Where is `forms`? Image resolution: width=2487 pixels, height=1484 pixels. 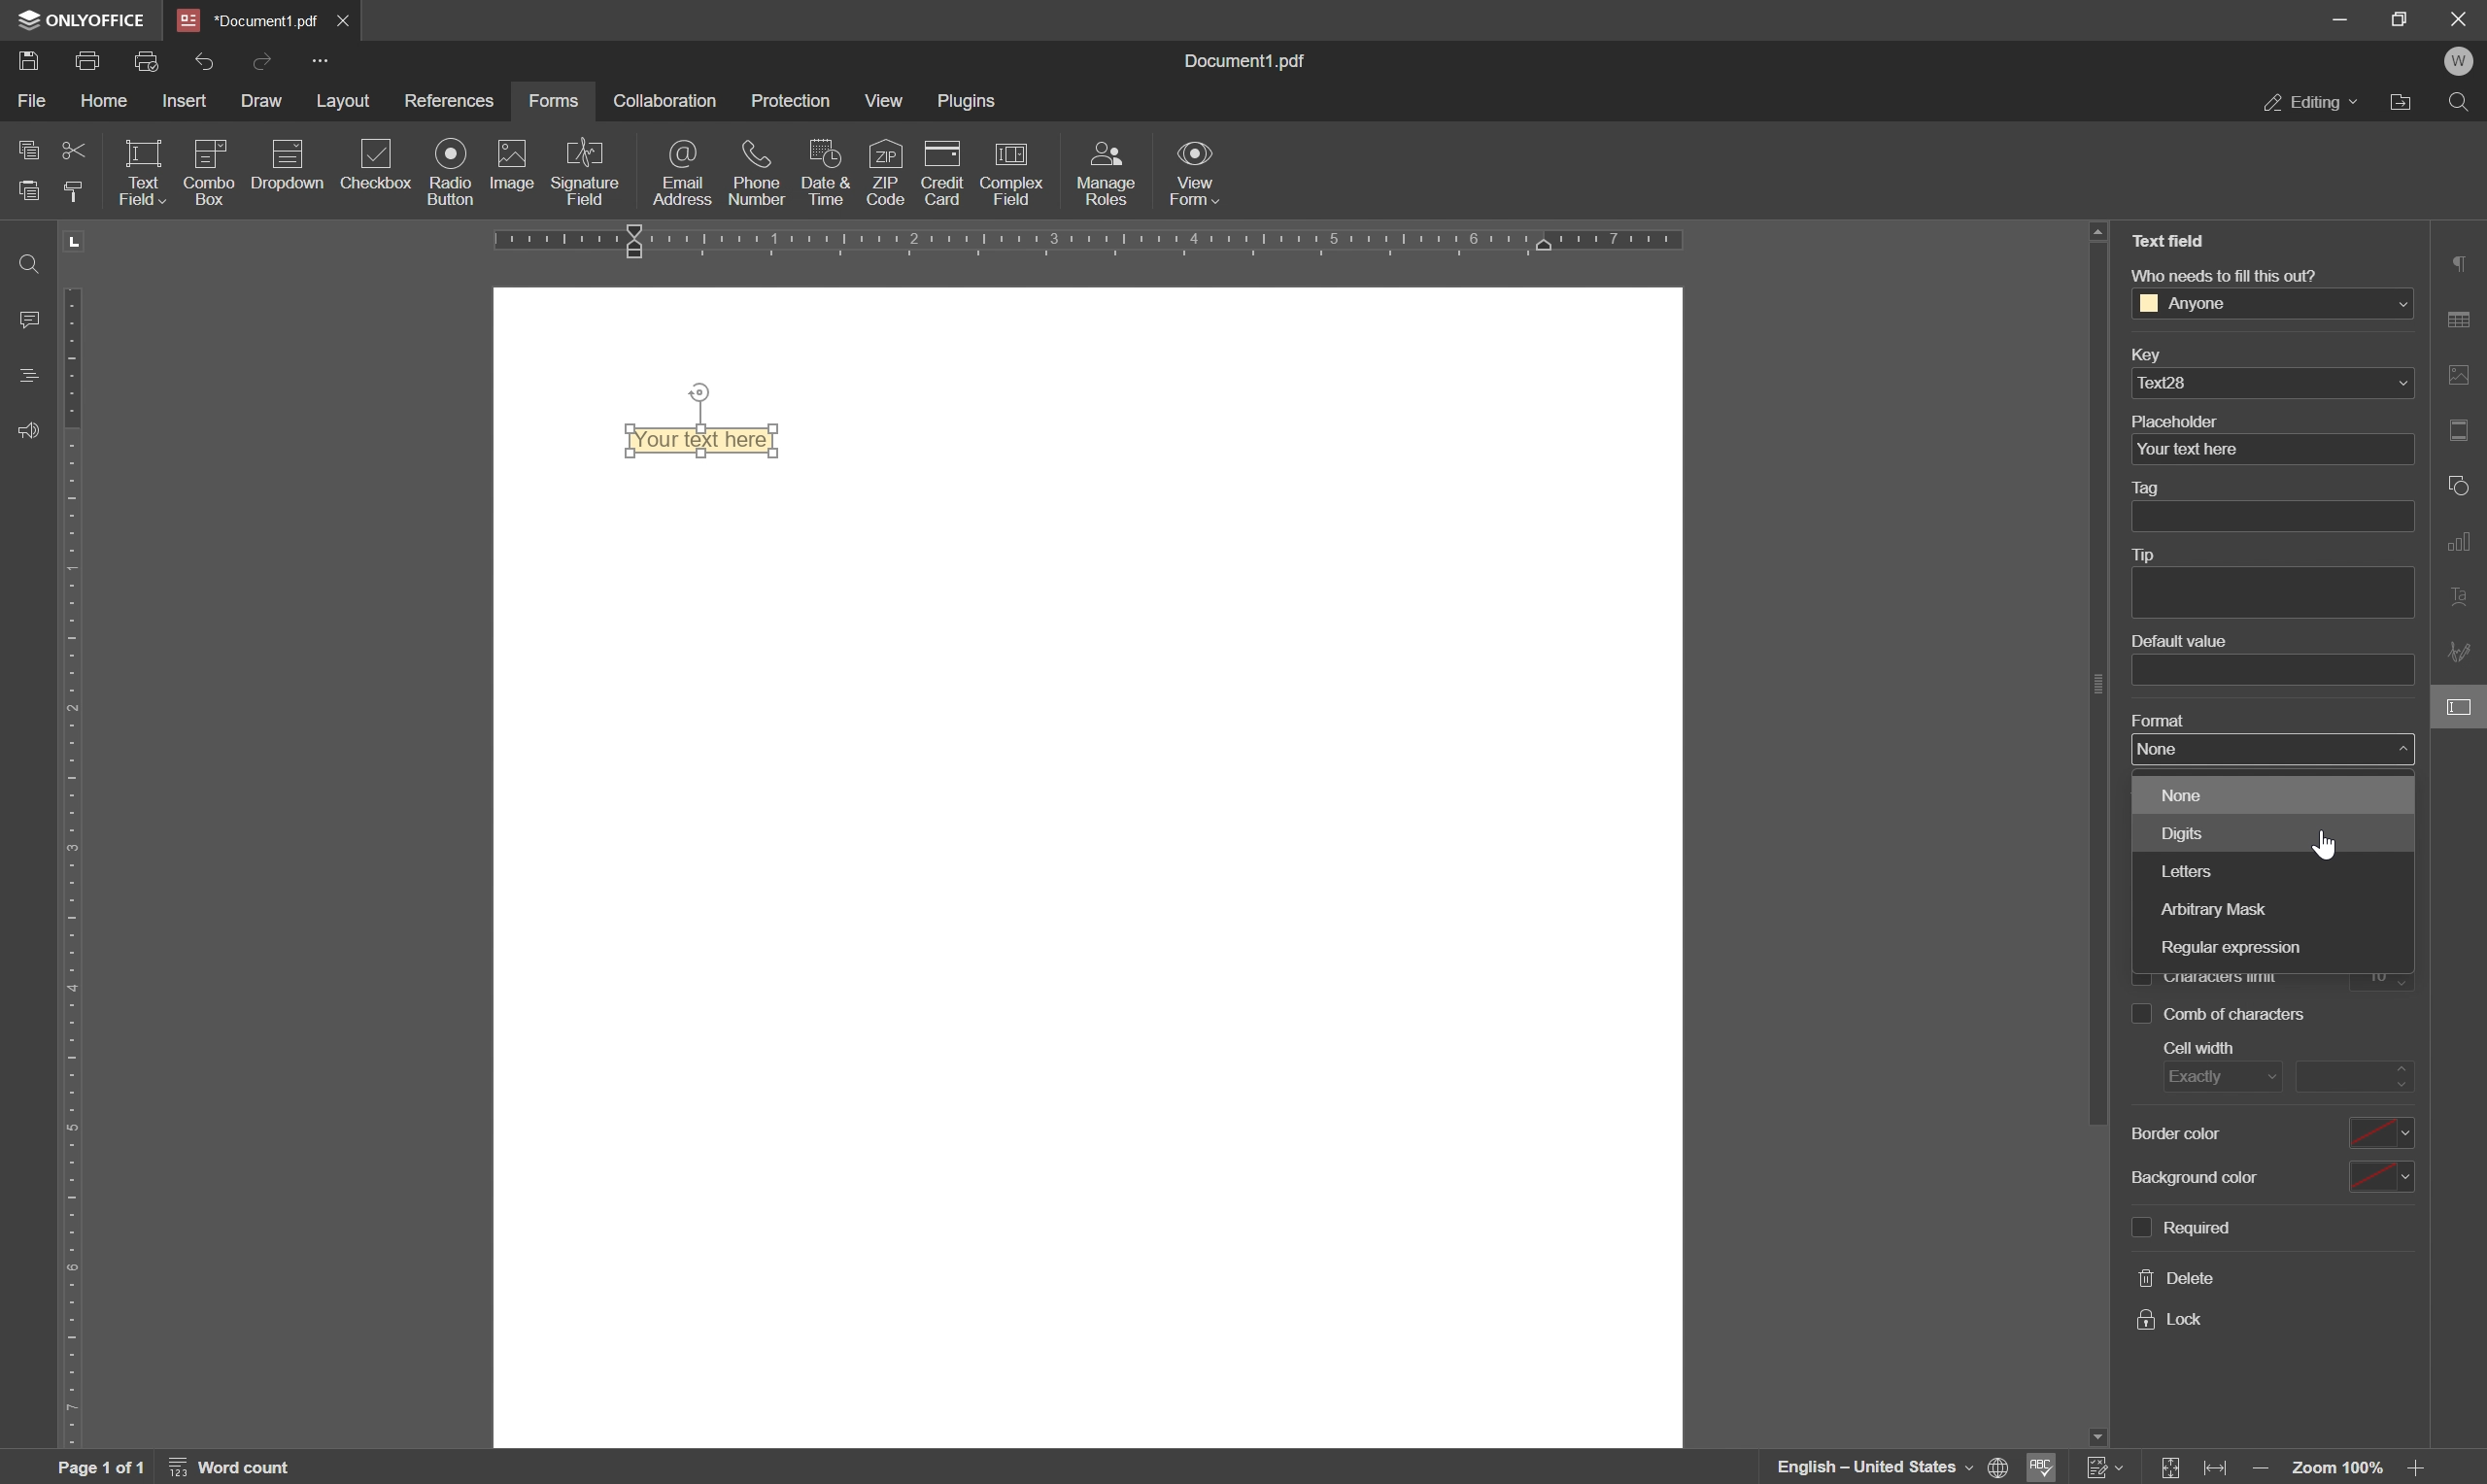 forms is located at coordinates (562, 98).